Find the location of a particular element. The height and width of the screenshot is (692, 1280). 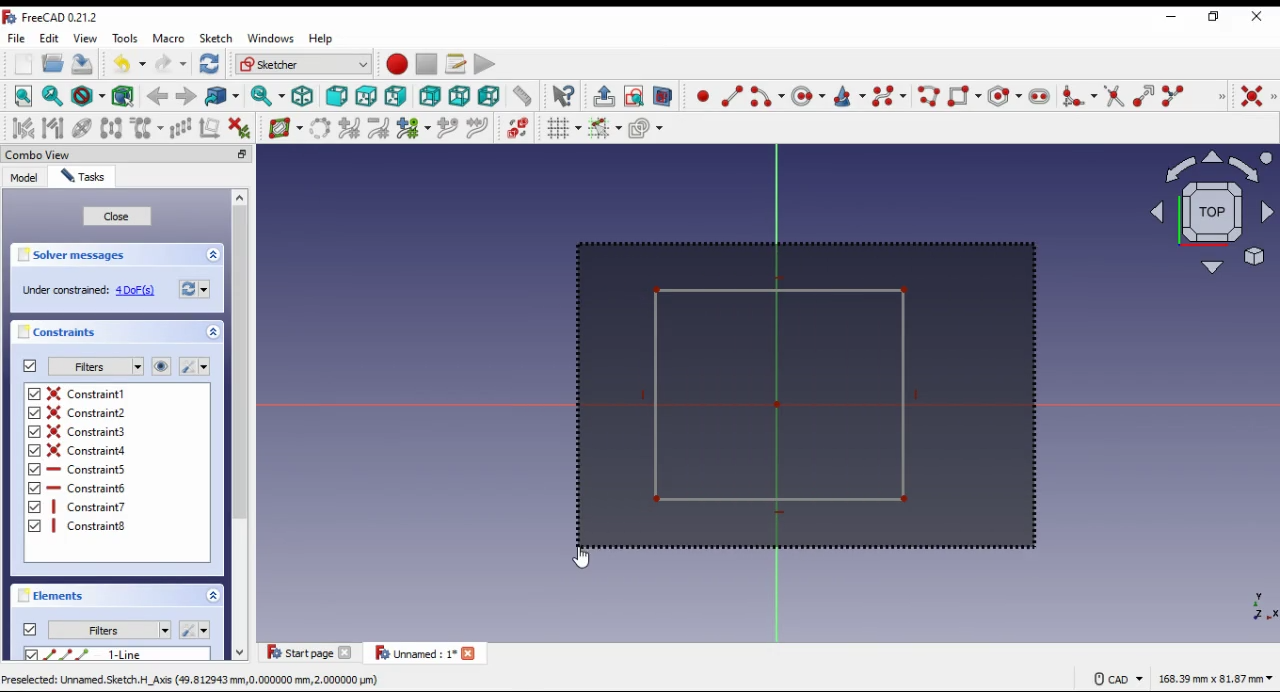

combo view is located at coordinates (39, 154).